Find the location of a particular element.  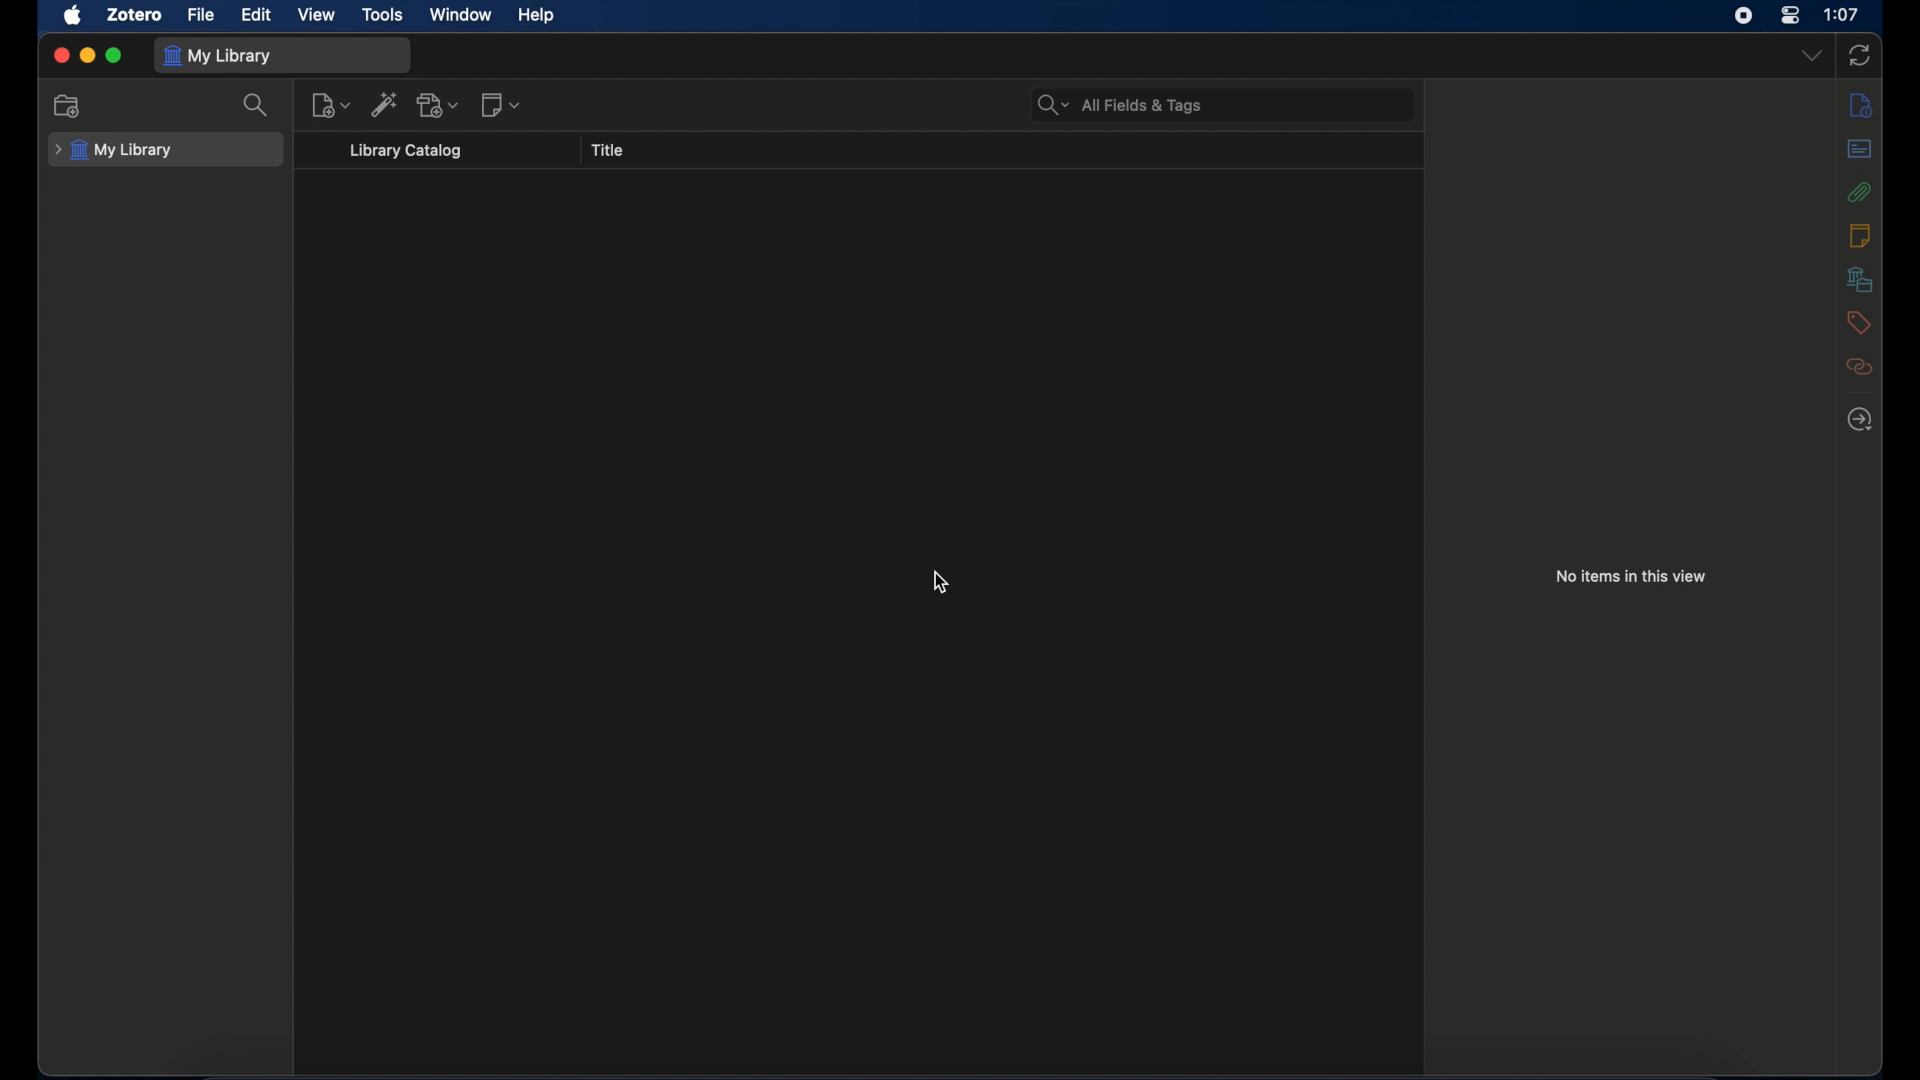

info is located at coordinates (1861, 106).